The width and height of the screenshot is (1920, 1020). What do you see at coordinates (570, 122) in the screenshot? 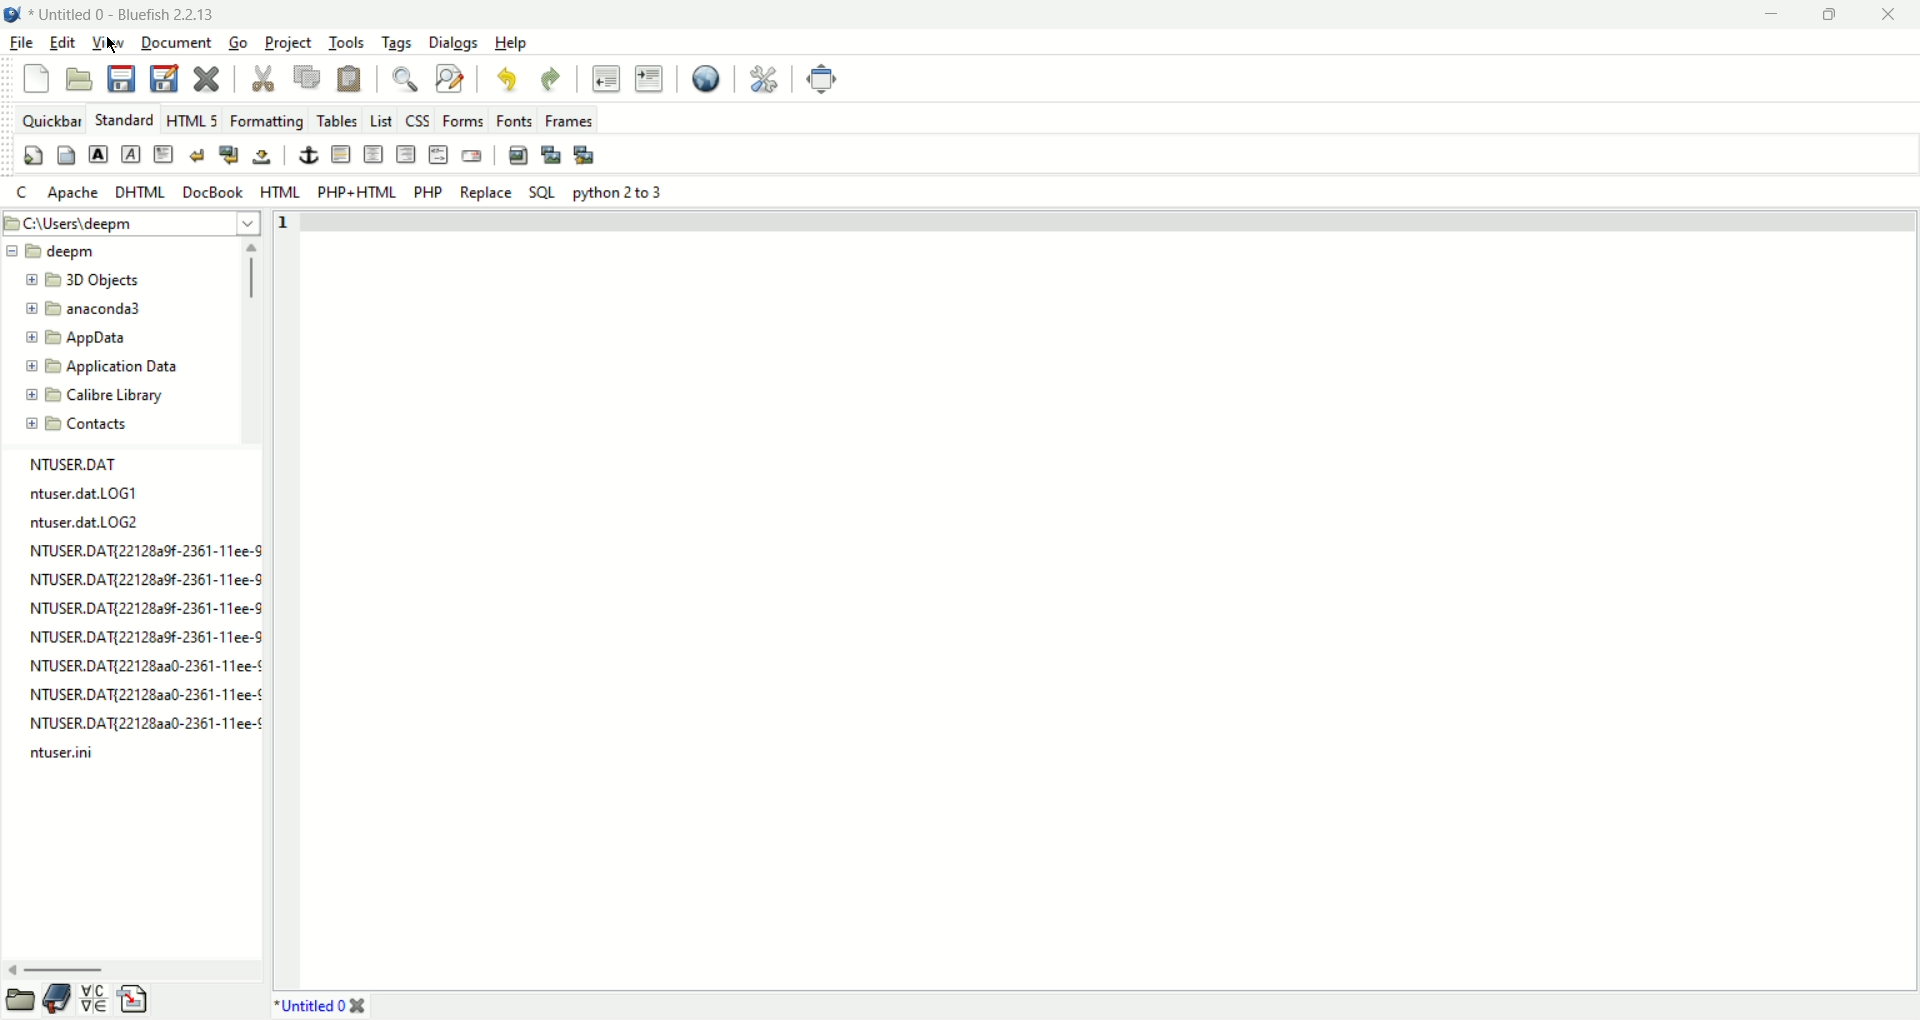
I see `frames` at bounding box center [570, 122].